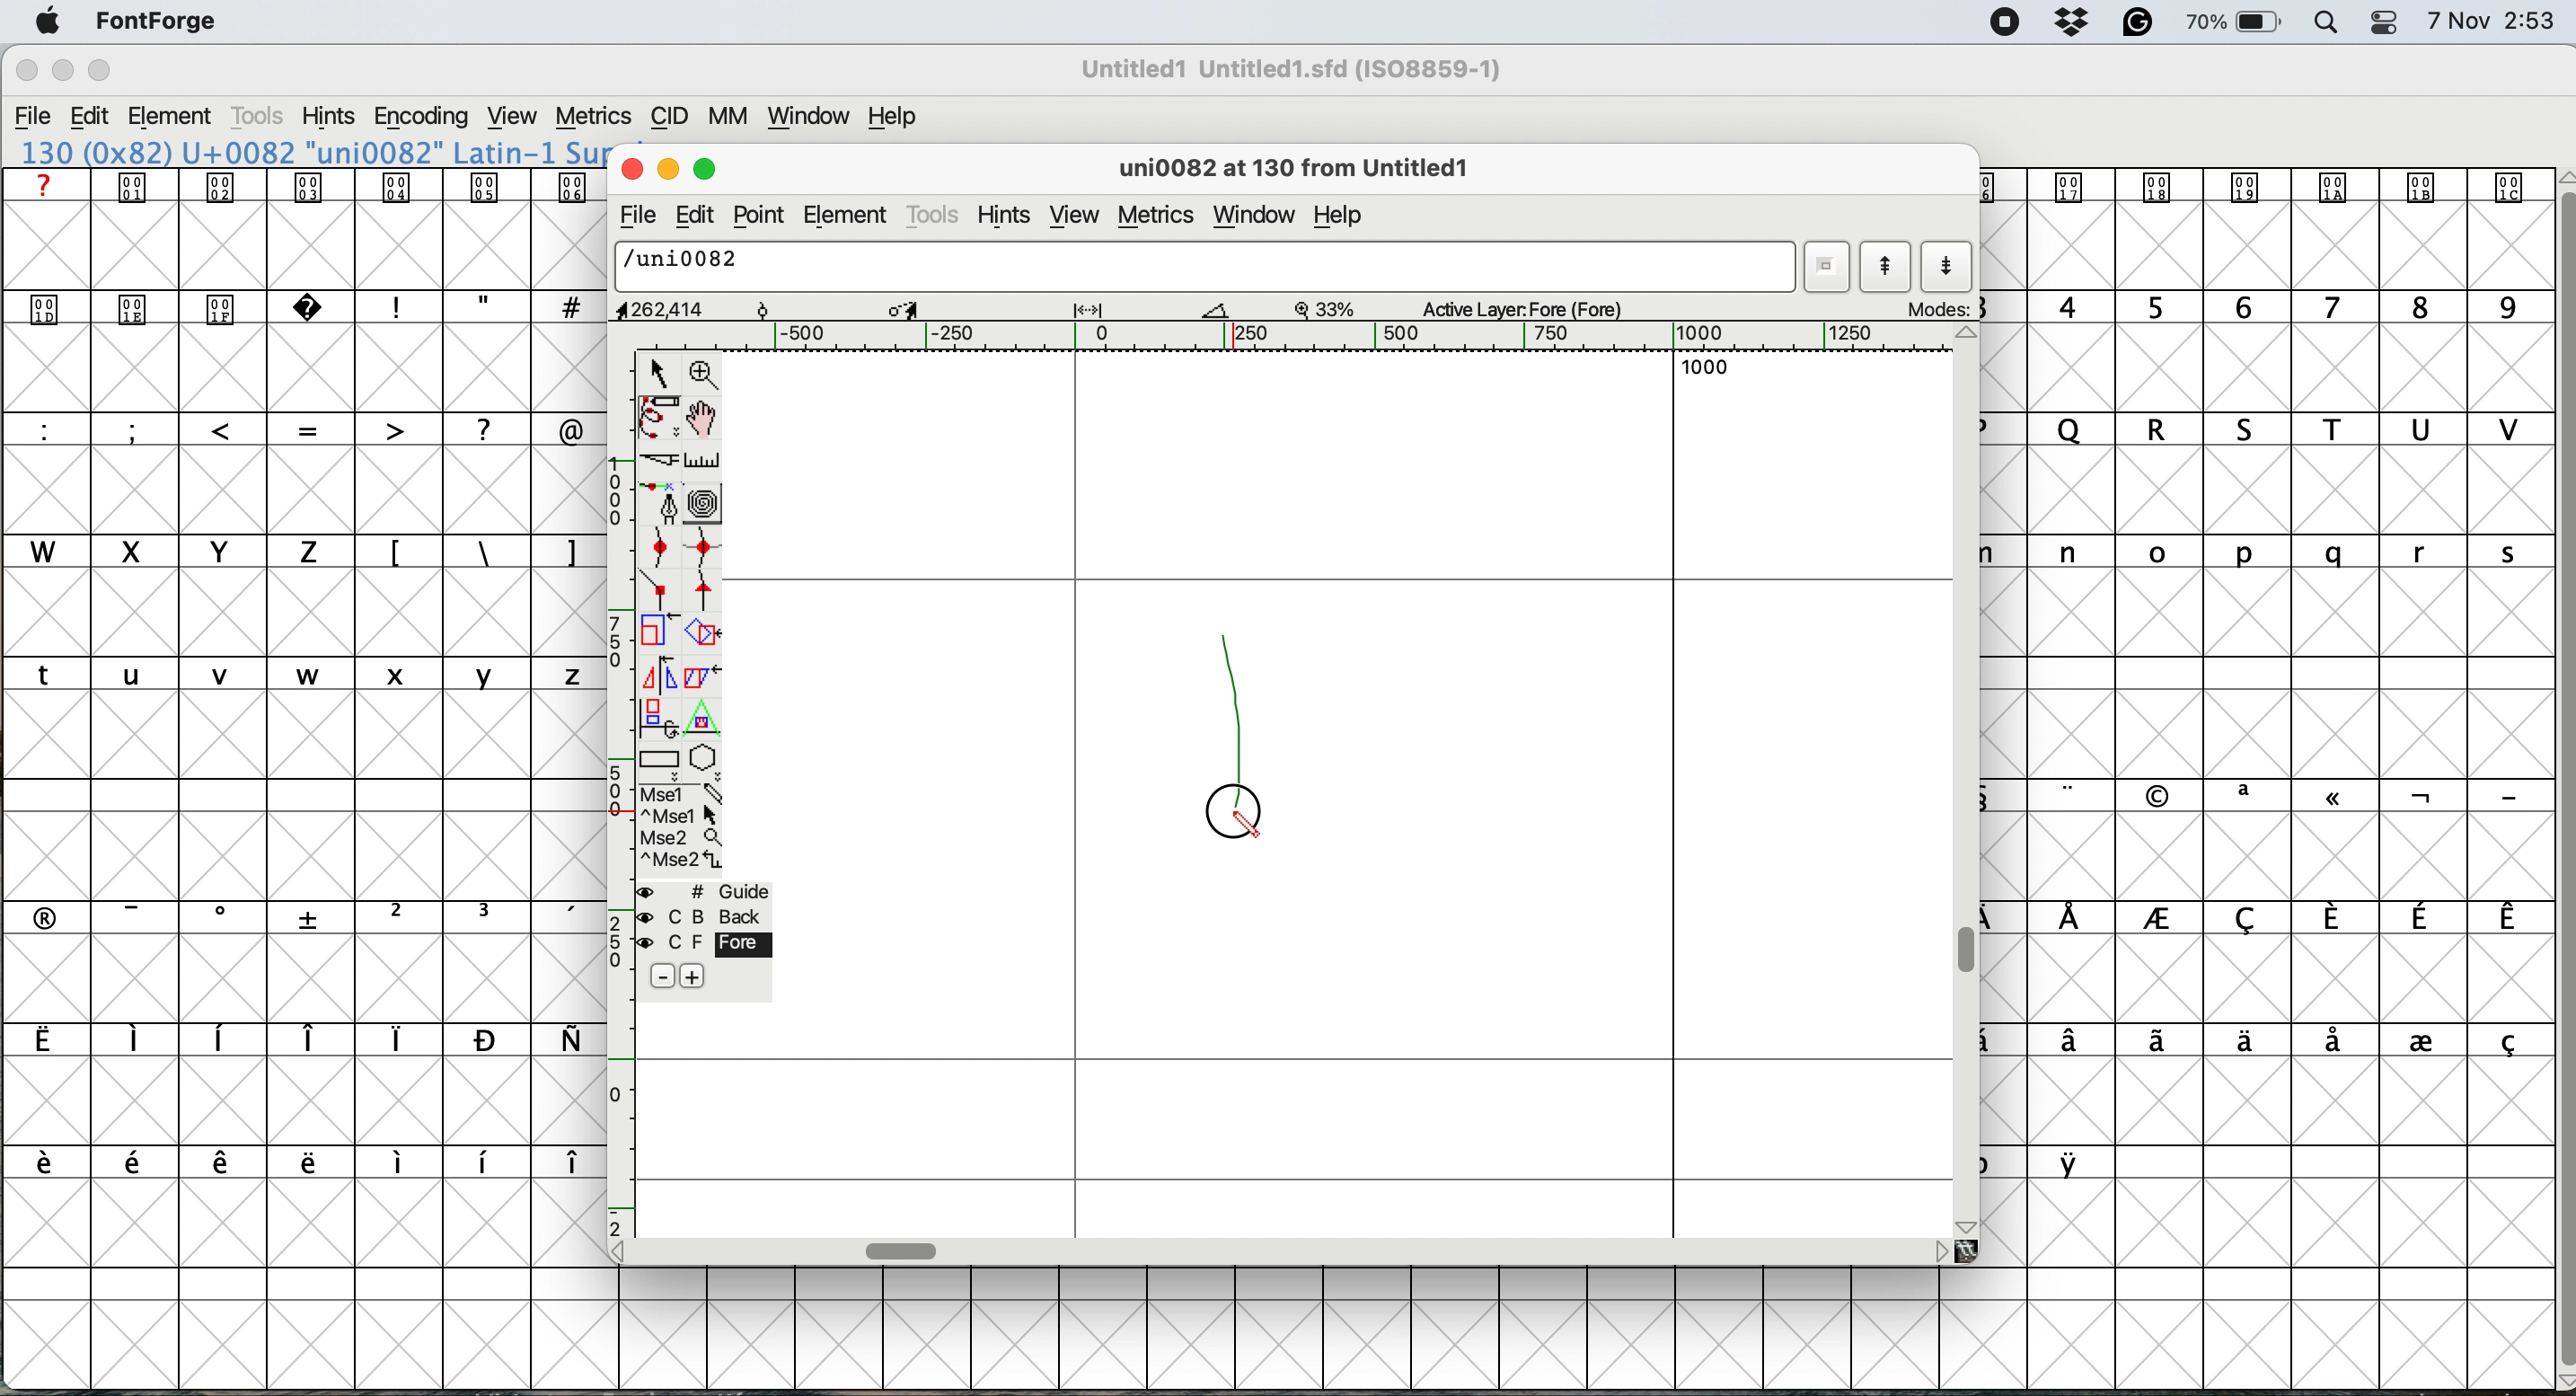 Image resolution: width=2576 pixels, height=1396 pixels. I want to click on fore, so click(701, 946).